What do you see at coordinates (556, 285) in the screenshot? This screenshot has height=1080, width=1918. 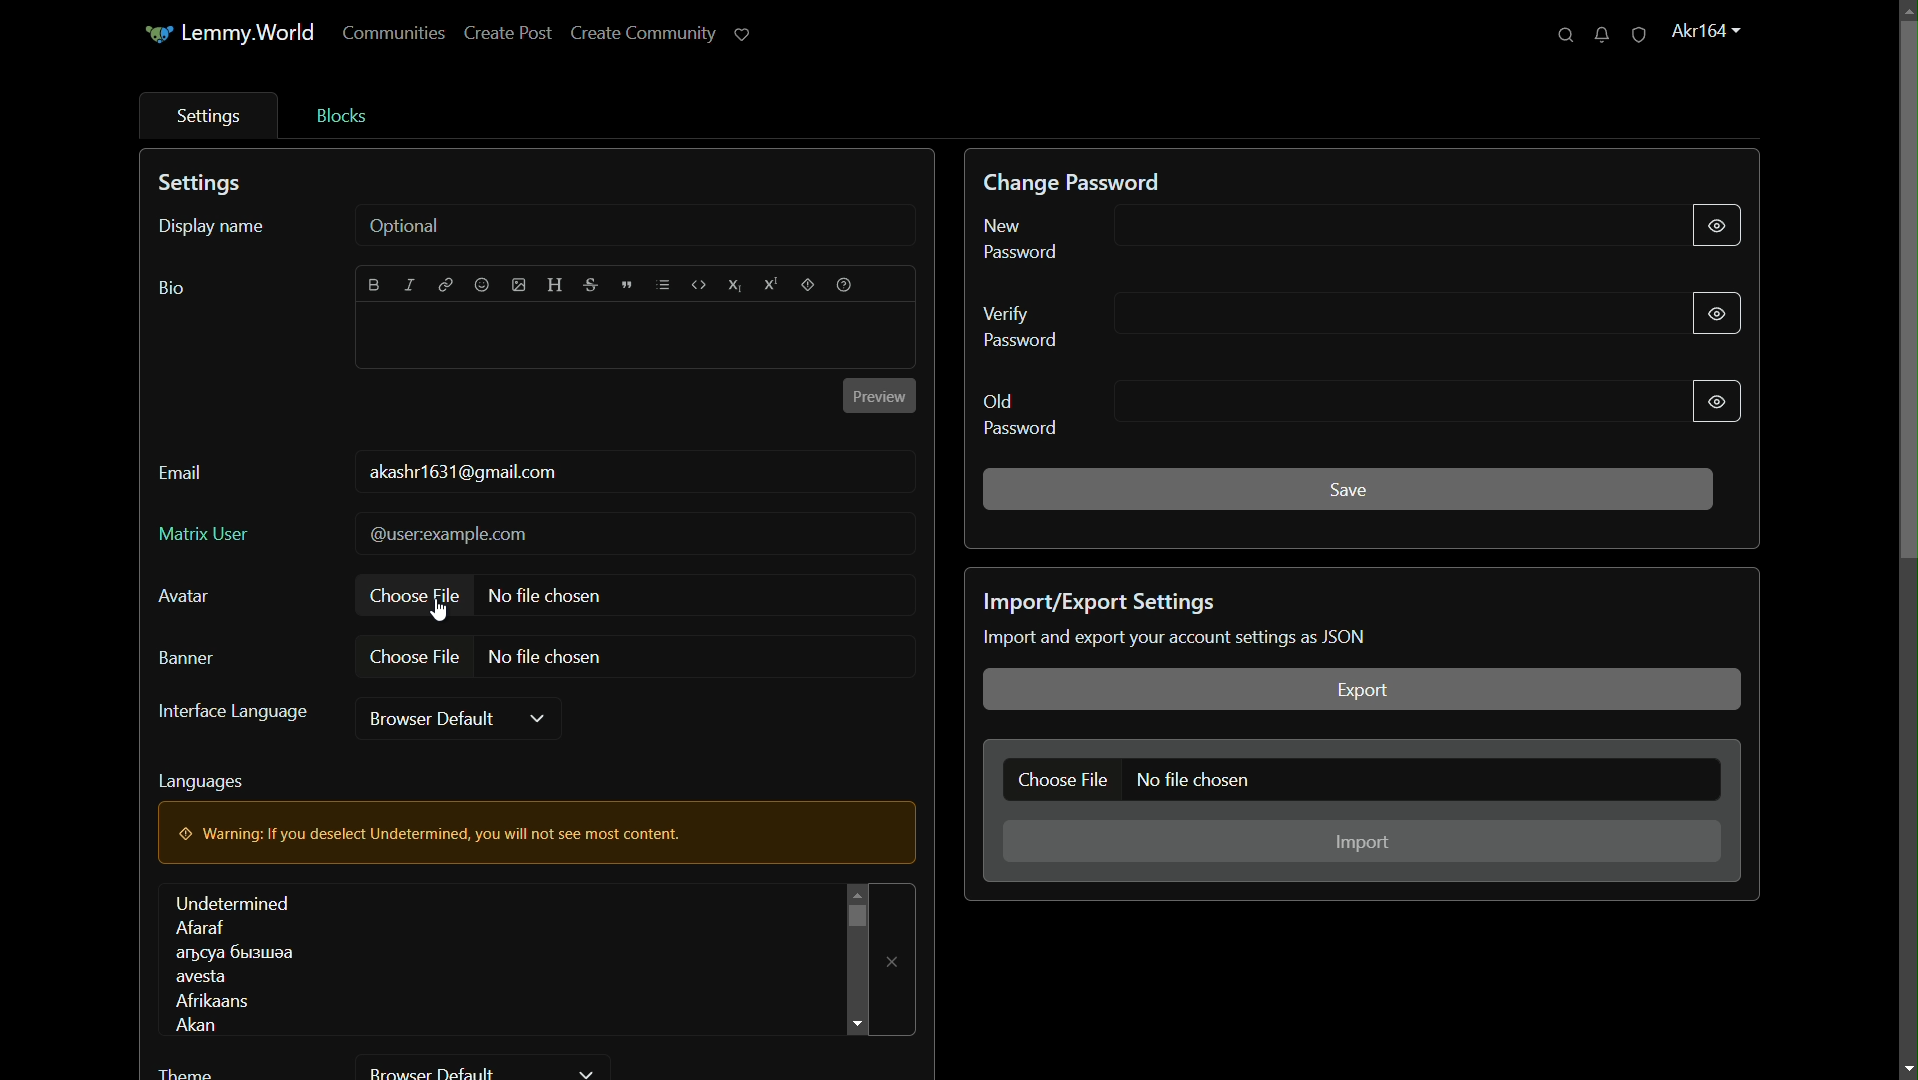 I see `header` at bounding box center [556, 285].